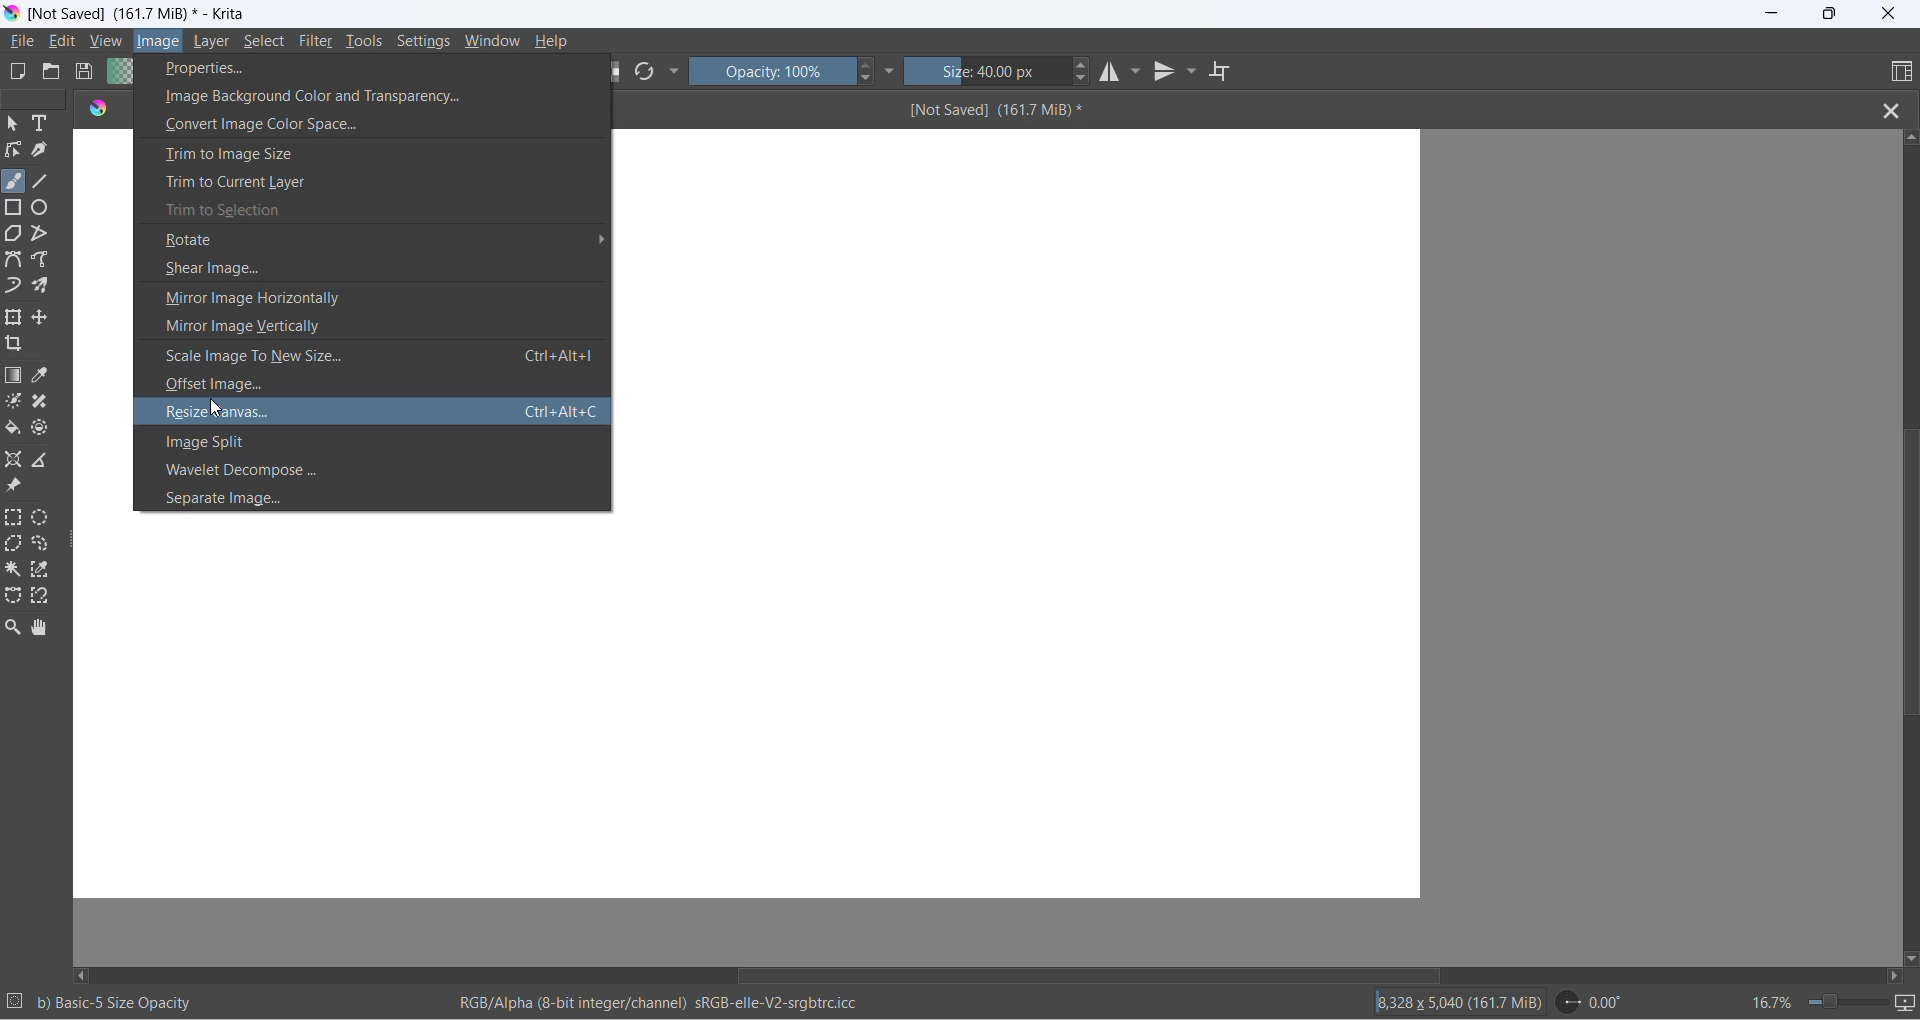 This screenshot has height=1020, width=1920. I want to click on mirror image horizontally, so click(375, 301).